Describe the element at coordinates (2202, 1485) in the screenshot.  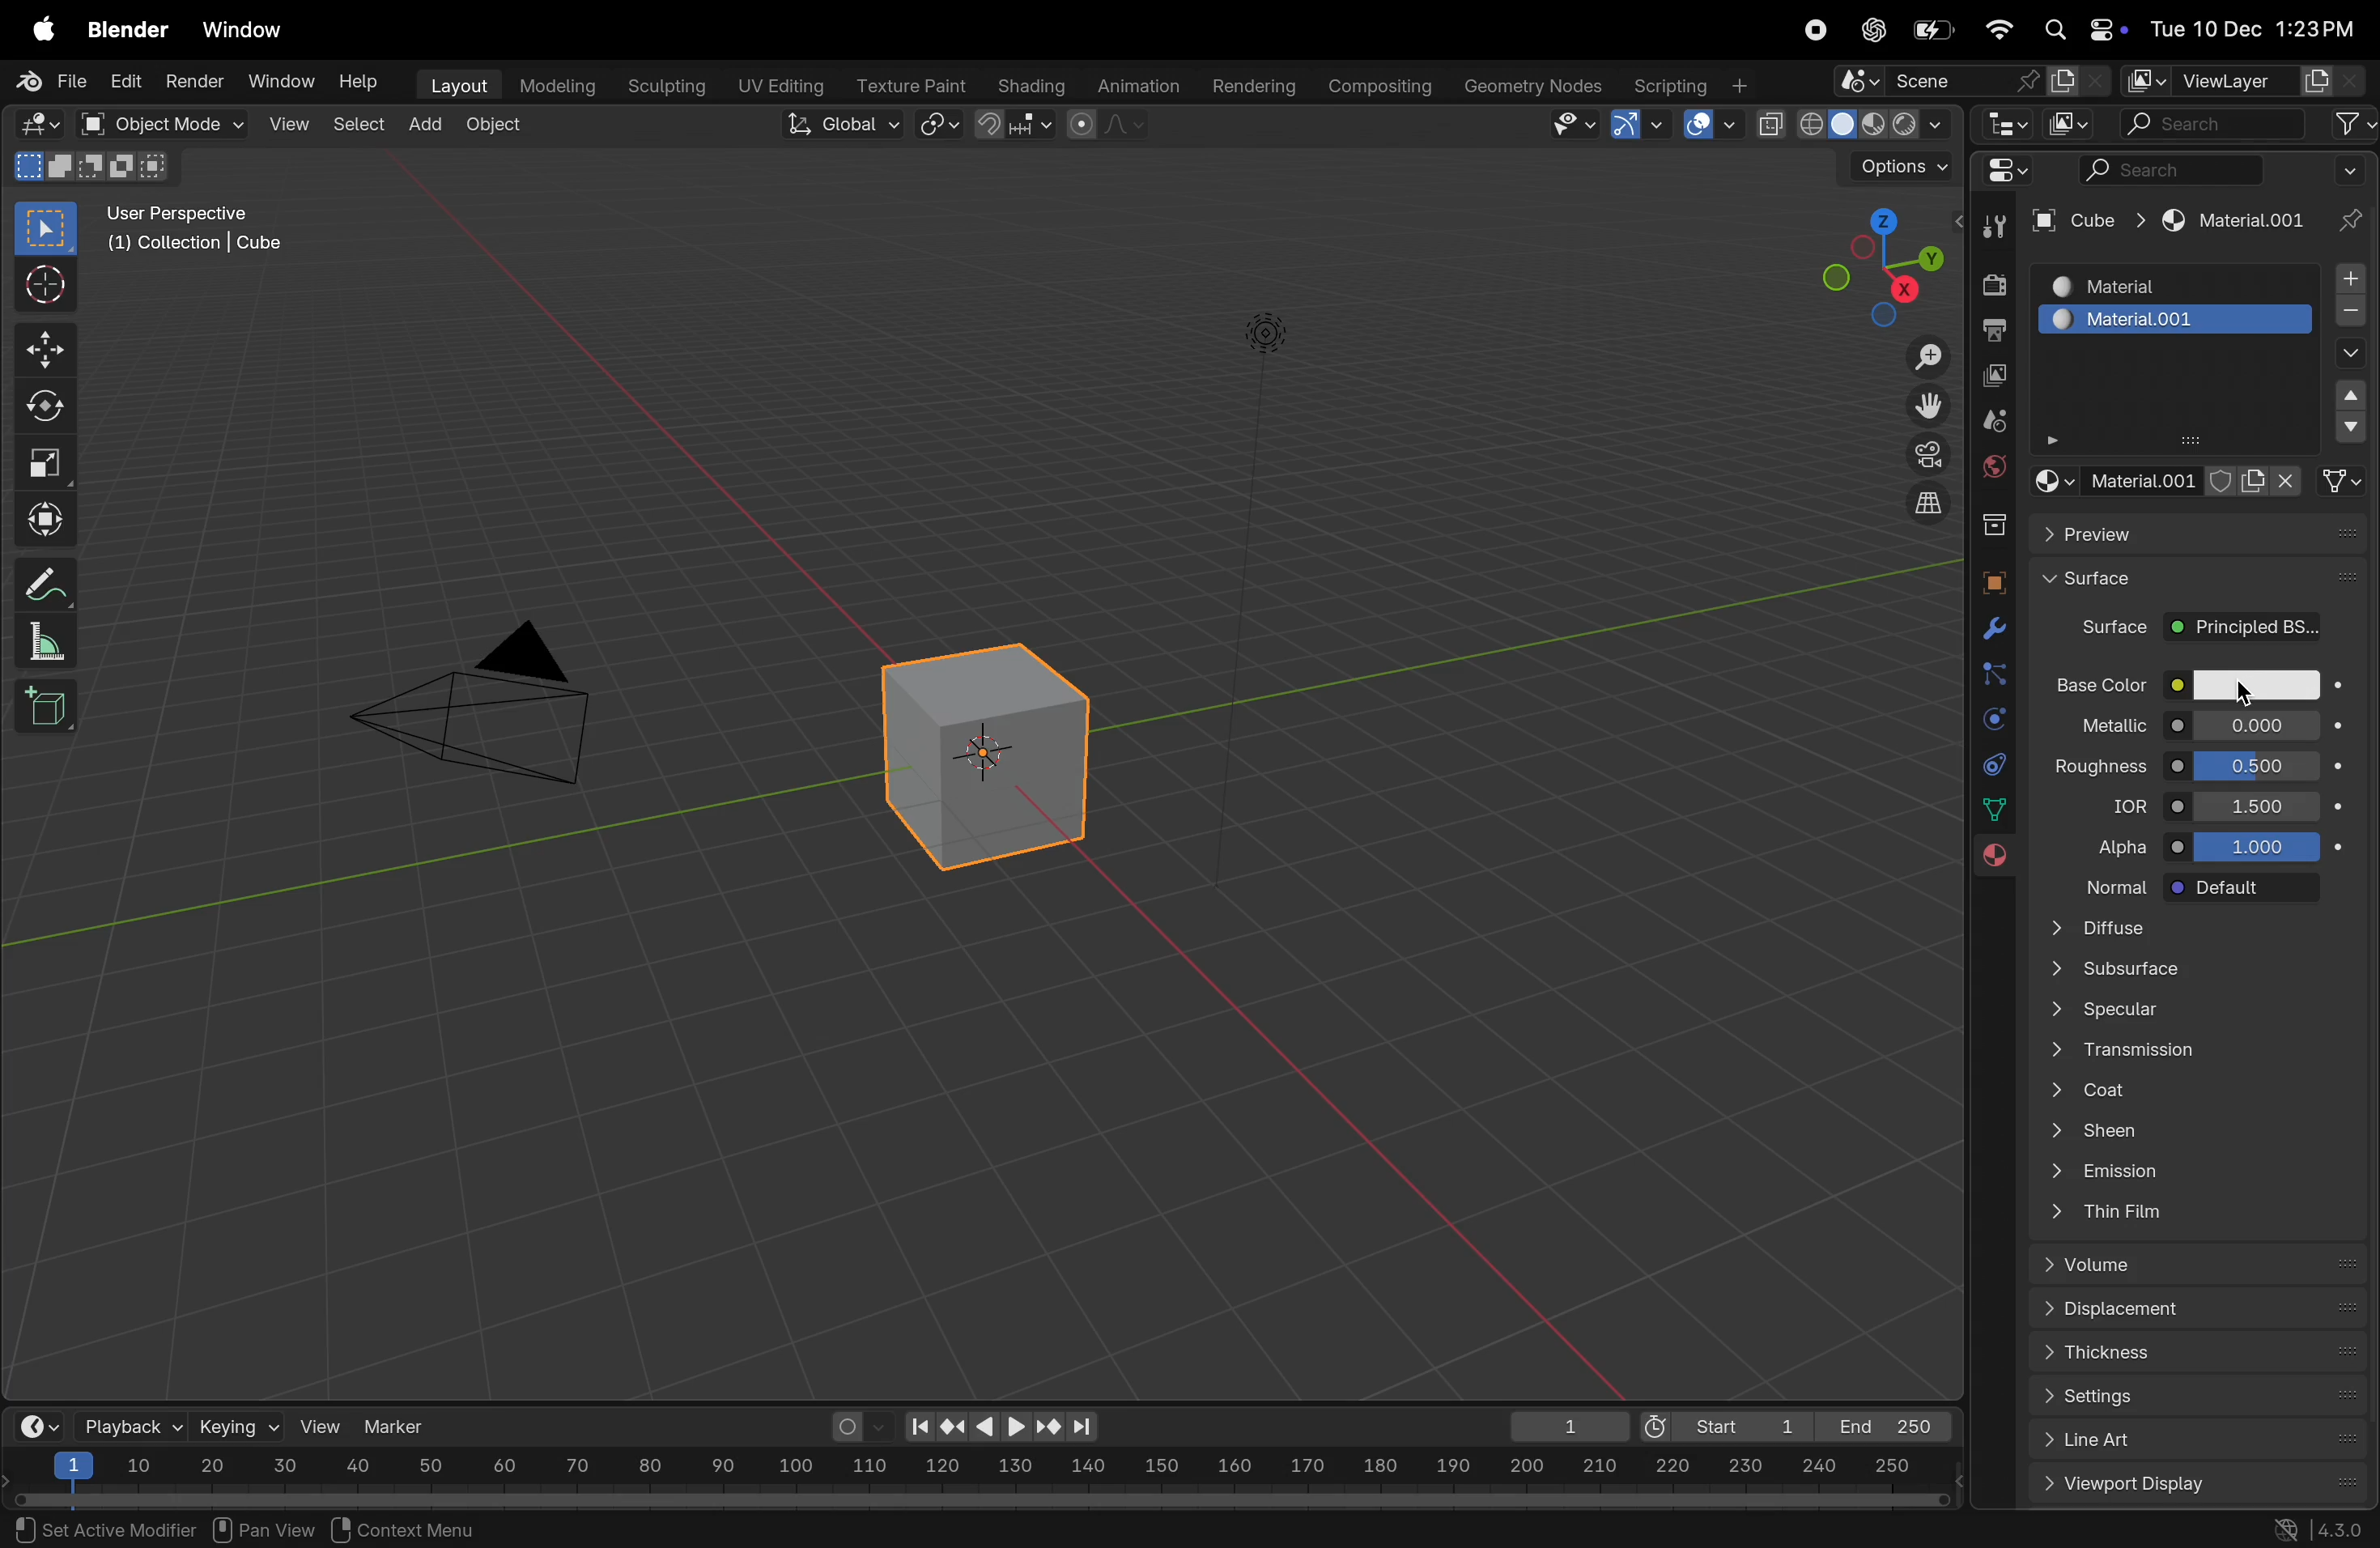
I see `view port display` at that location.